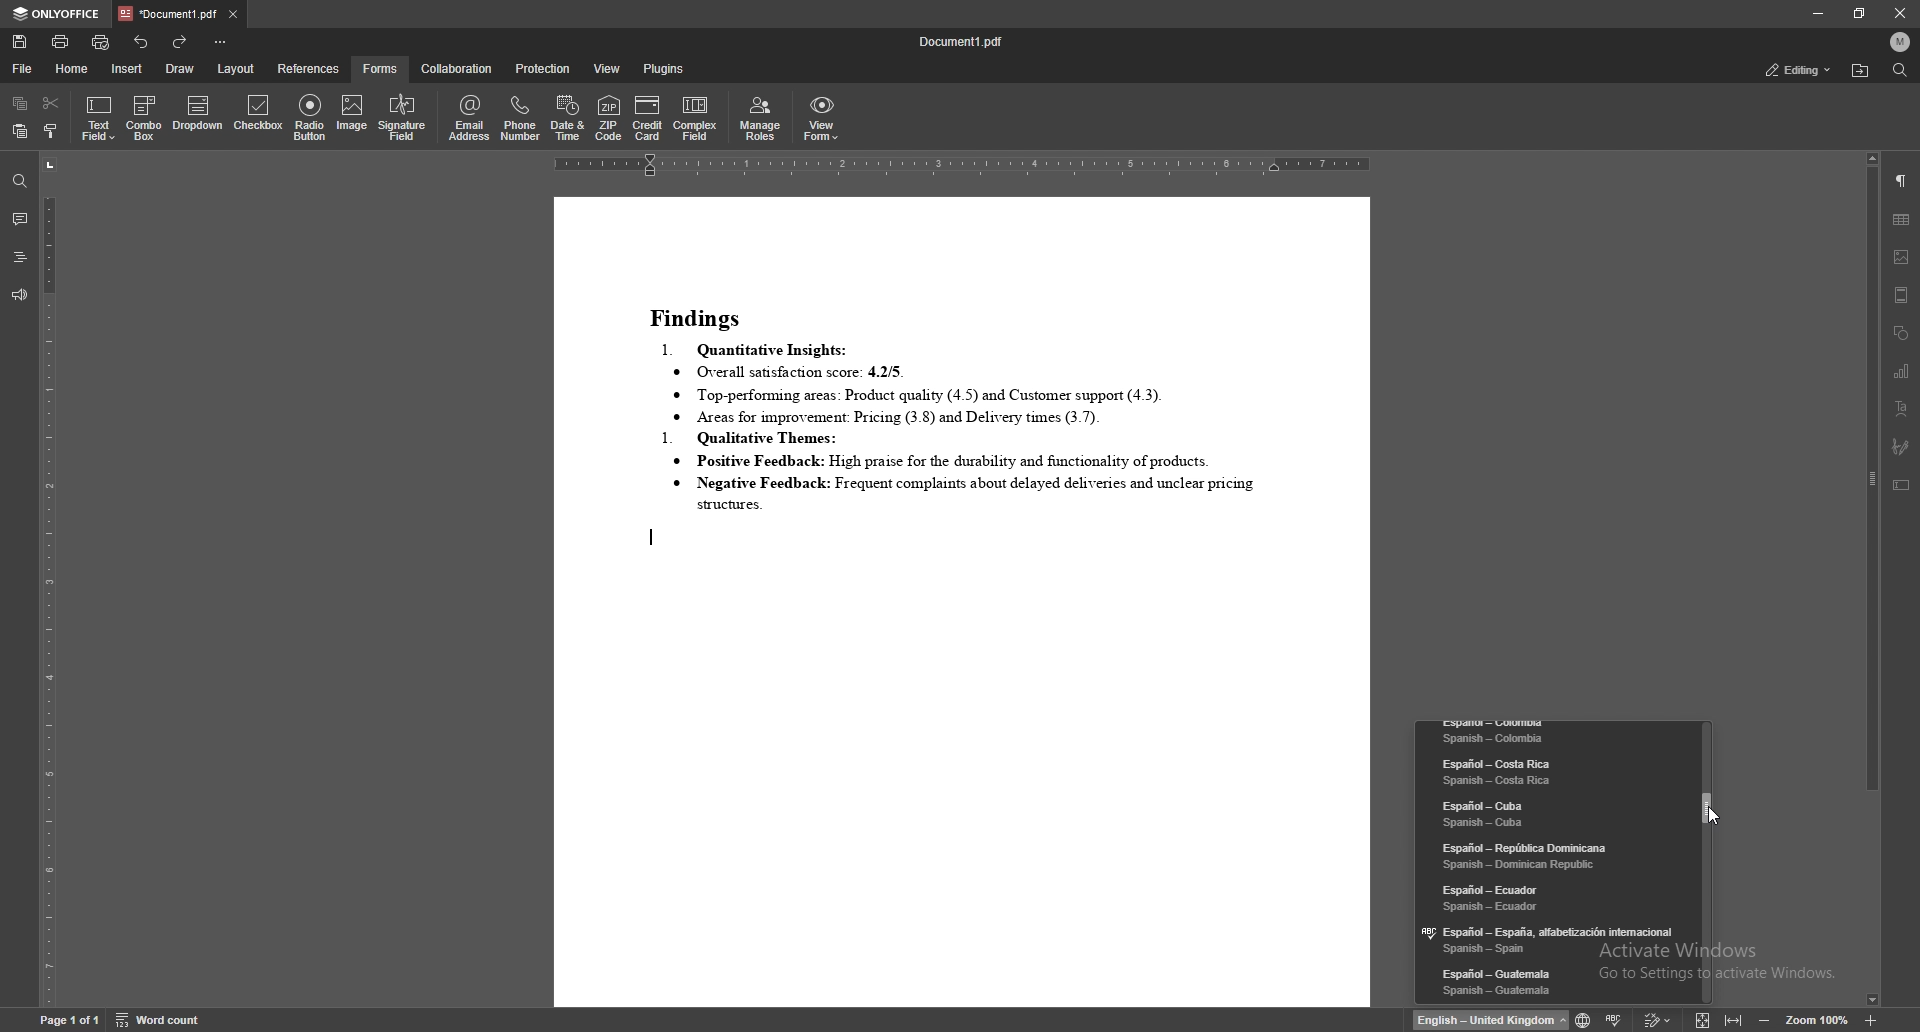 The height and width of the screenshot is (1032, 1920). What do you see at coordinates (352, 119) in the screenshot?
I see `image` at bounding box center [352, 119].